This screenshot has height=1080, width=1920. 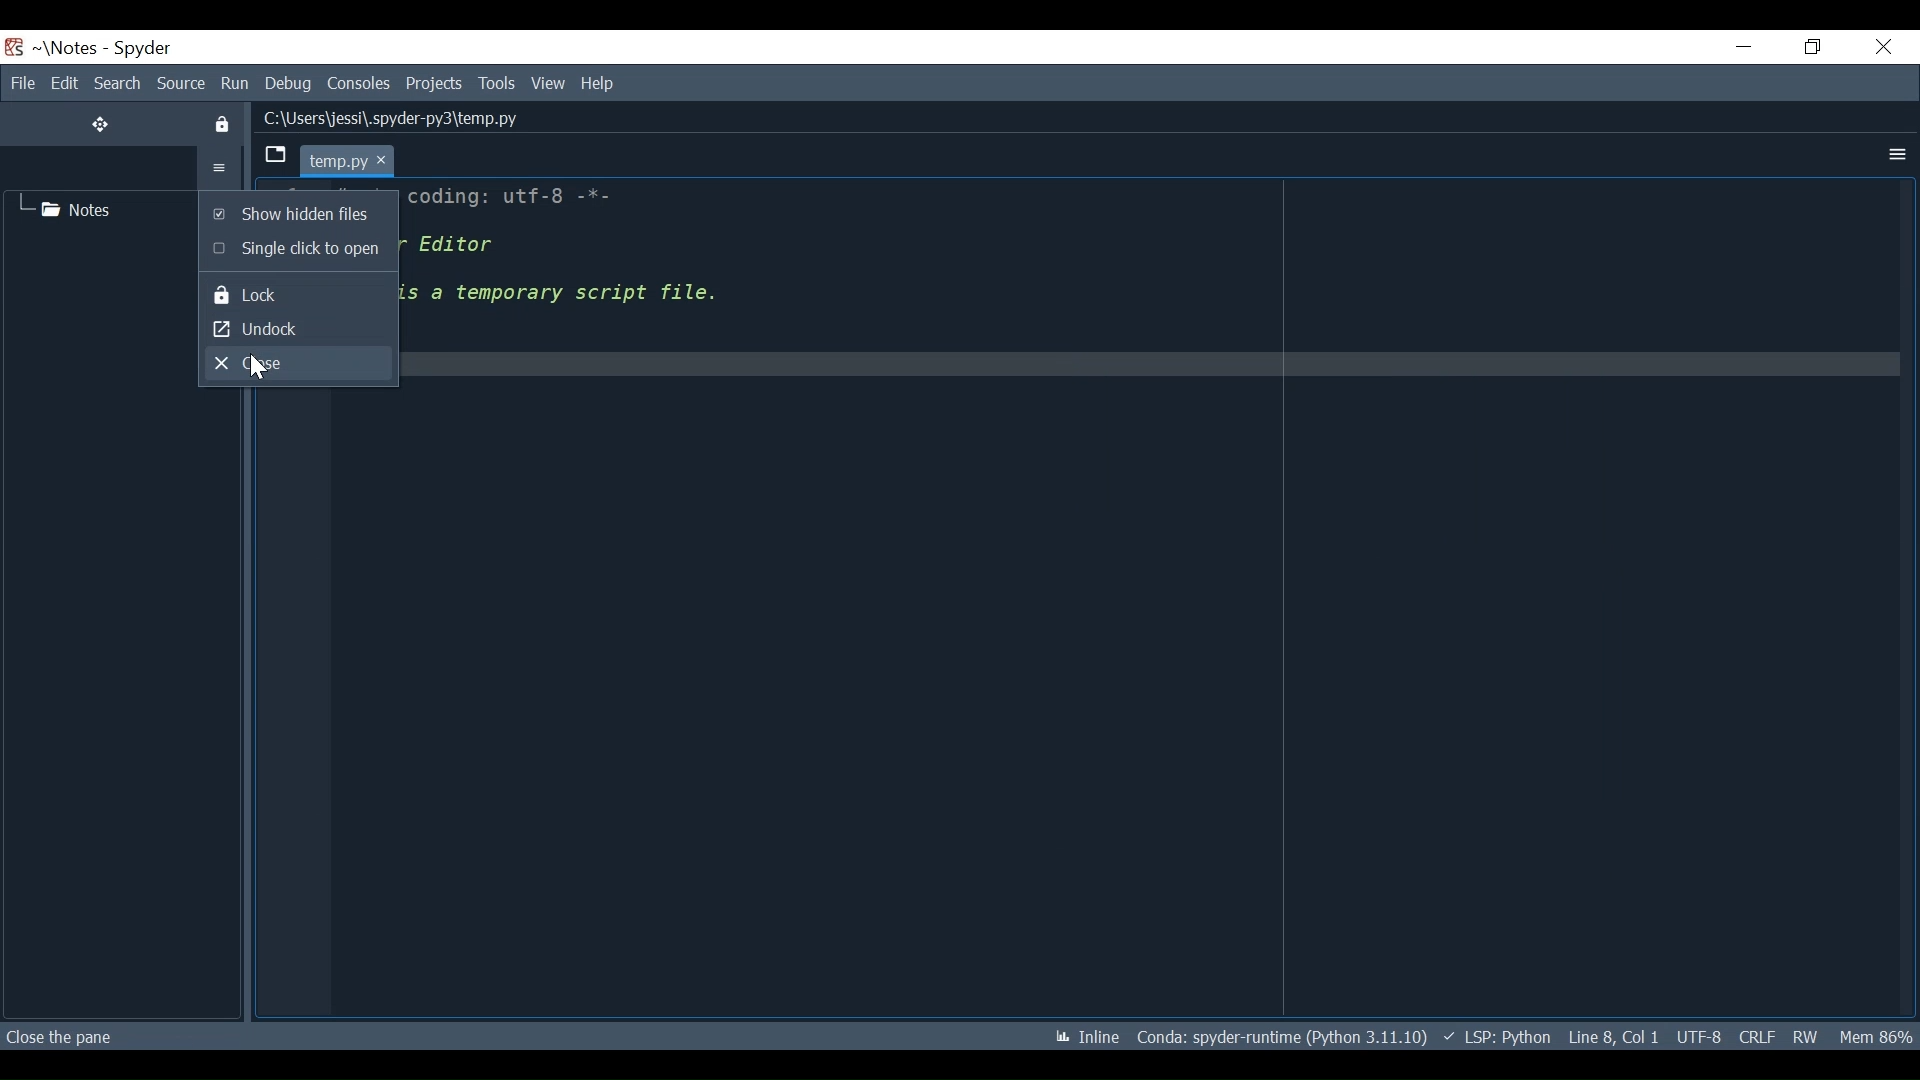 What do you see at coordinates (289, 84) in the screenshot?
I see `Debug` at bounding box center [289, 84].